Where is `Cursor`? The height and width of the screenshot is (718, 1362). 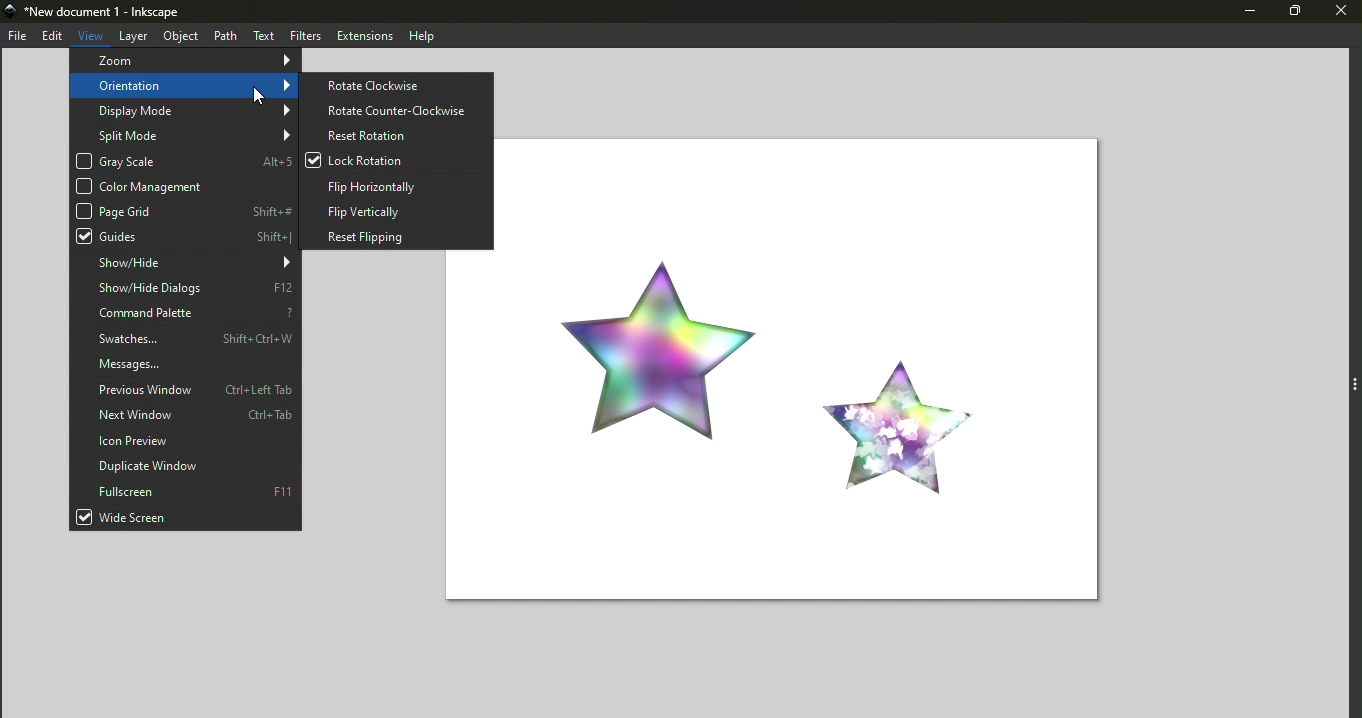 Cursor is located at coordinates (259, 94).